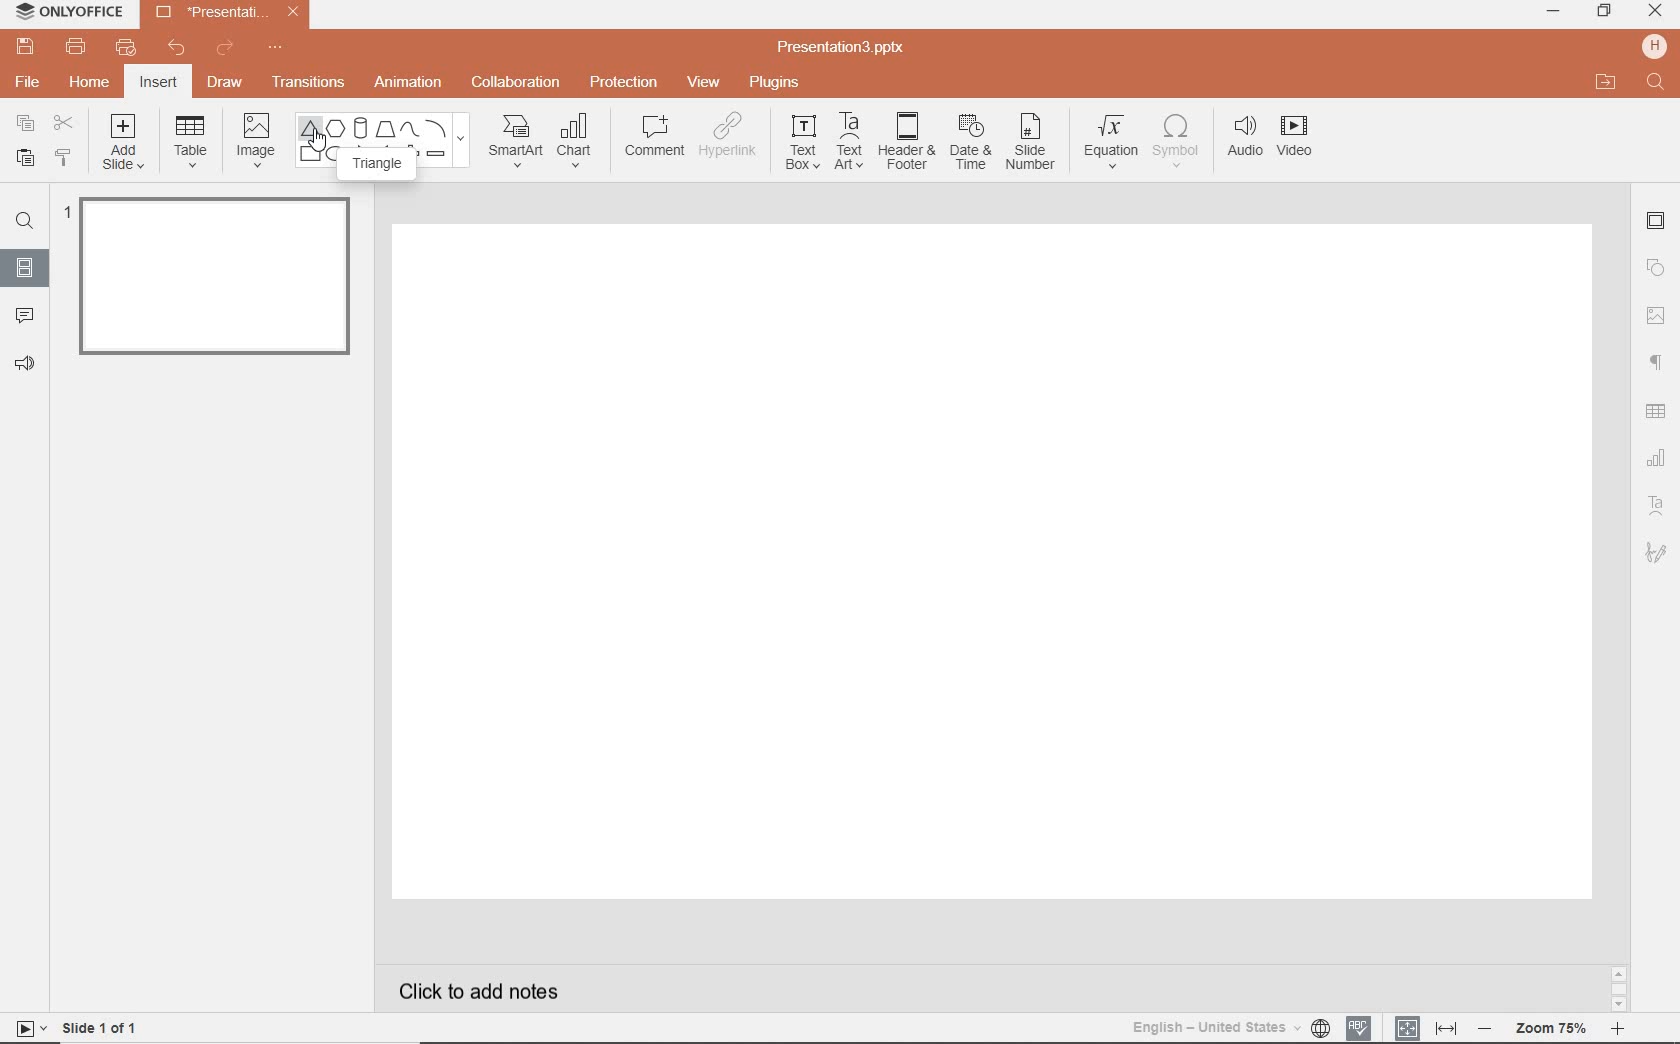 This screenshot has width=1680, height=1044. Describe the element at coordinates (1657, 363) in the screenshot. I see `PARAGRAPH SETTINGS` at that location.